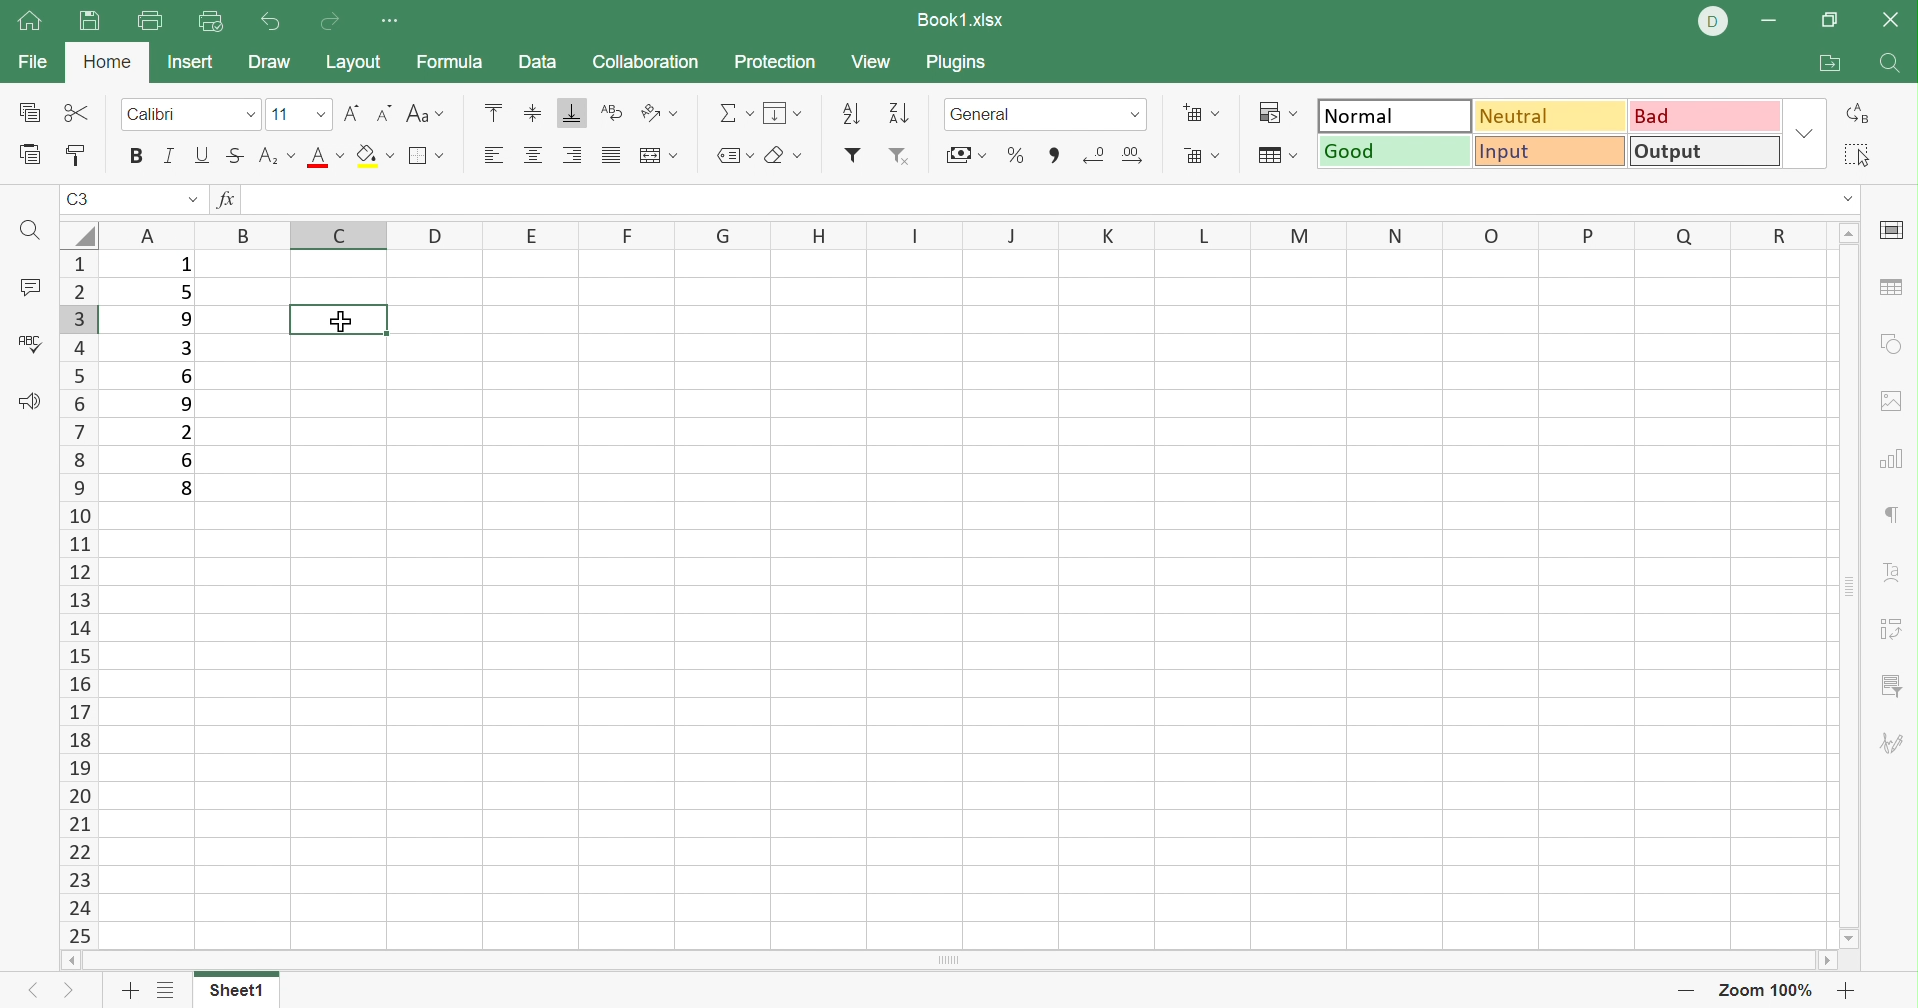 This screenshot has width=1918, height=1008. What do you see at coordinates (1804, 132) in the screenshot?
I see `Drop Down` at bounding box center [1804, 132].